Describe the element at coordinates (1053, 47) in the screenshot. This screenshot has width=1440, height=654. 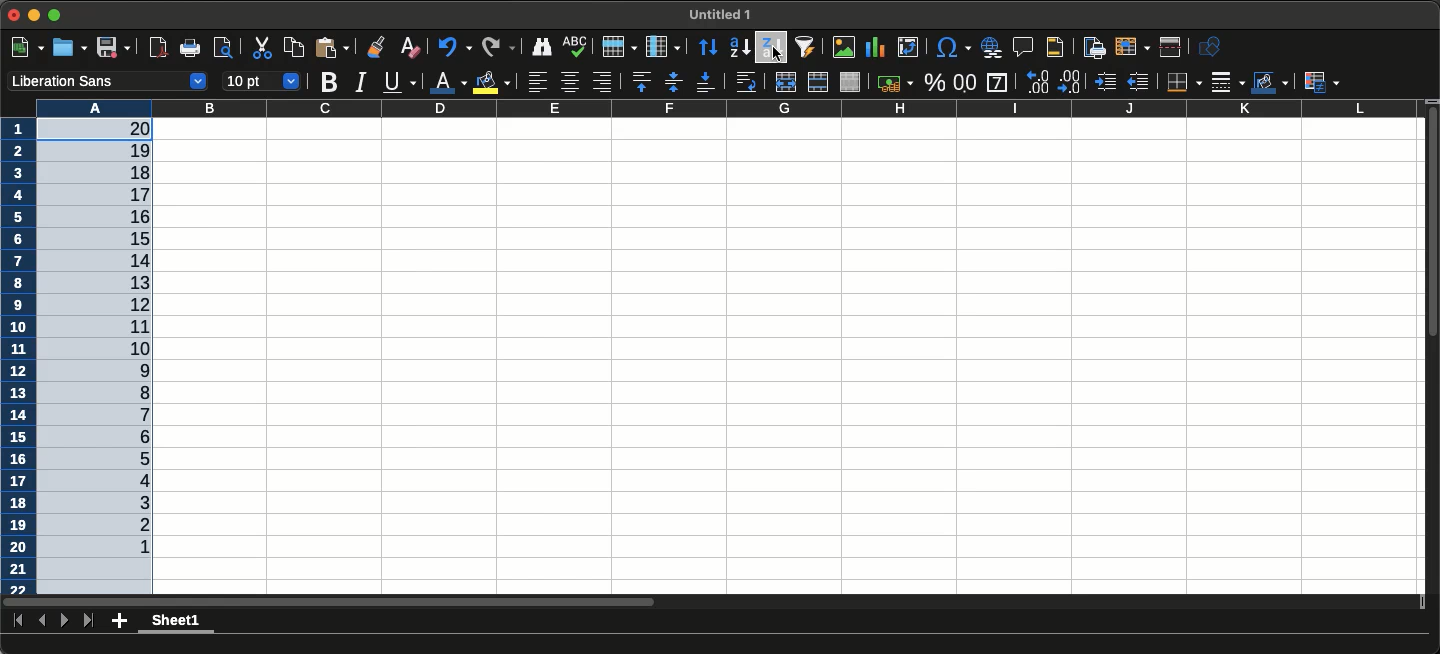
I see `Headers and footers` at that location.